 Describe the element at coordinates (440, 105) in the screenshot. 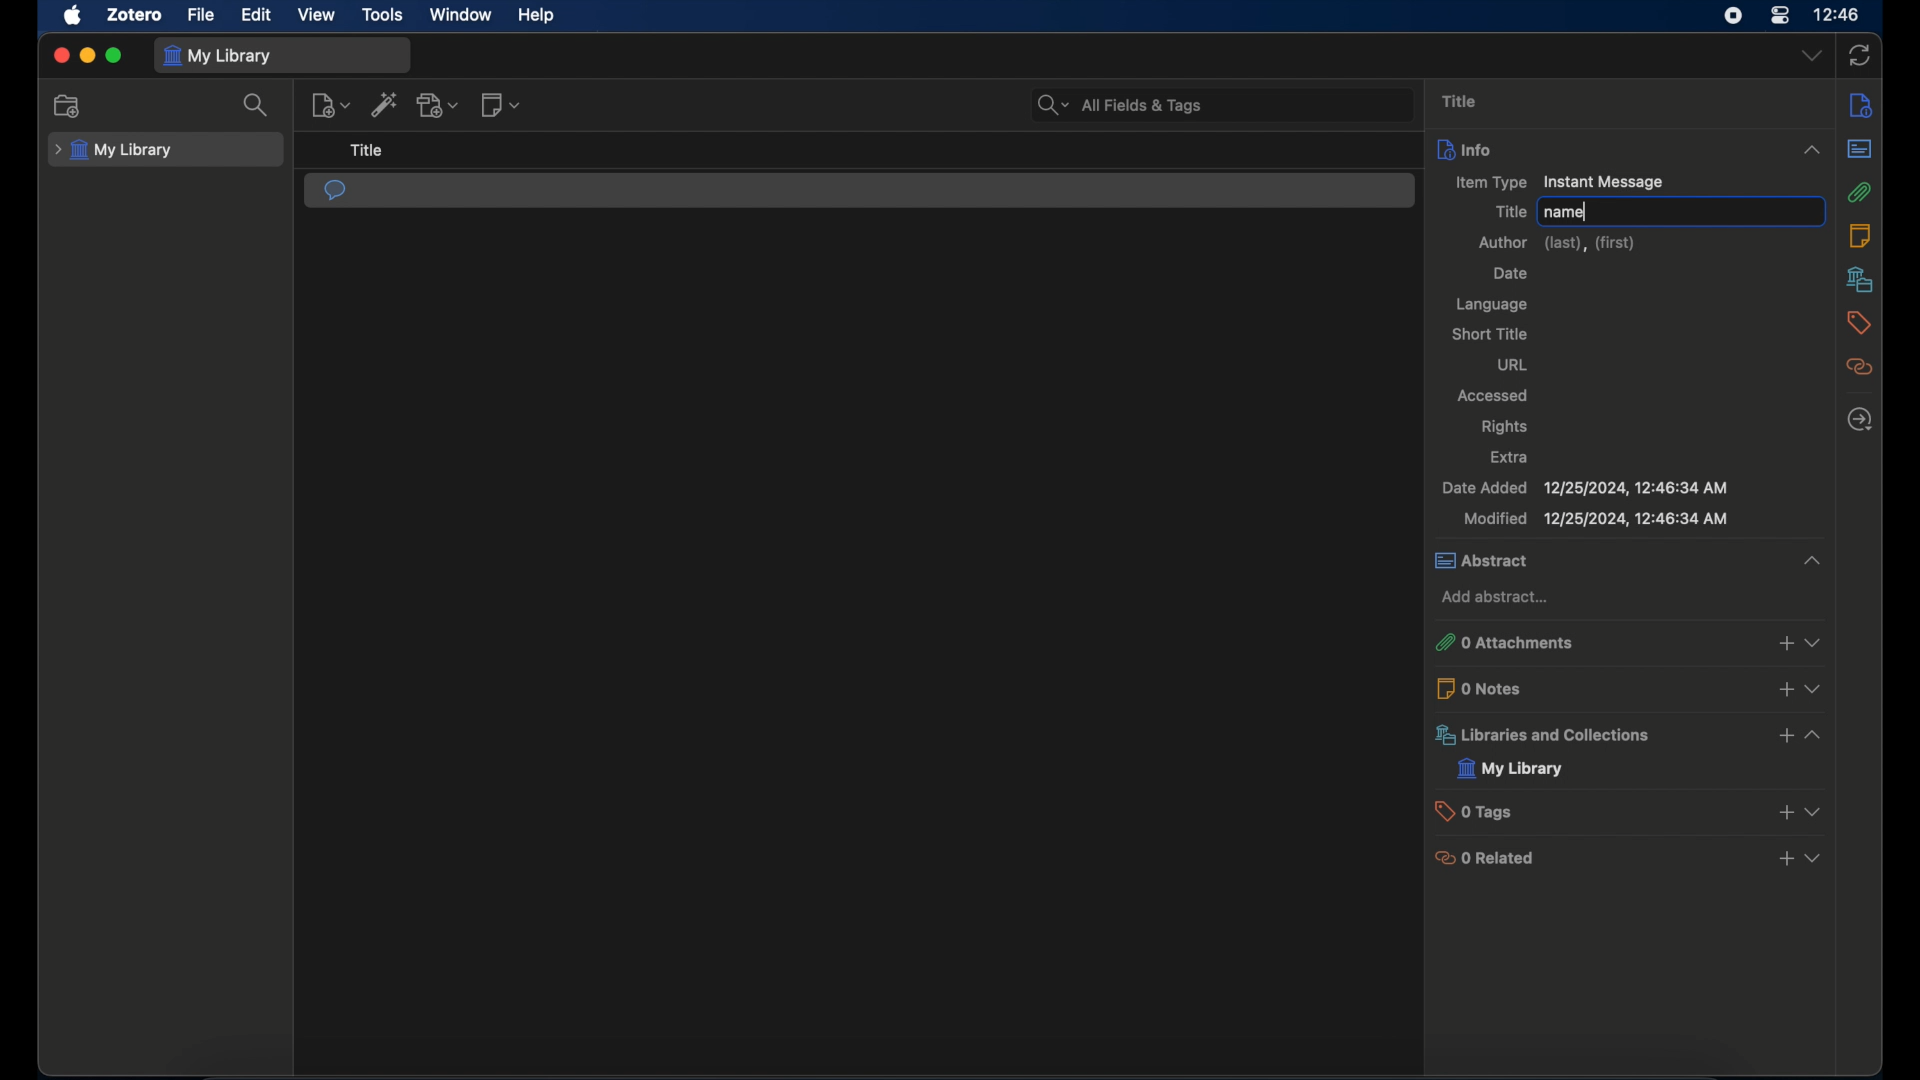

I see `add attachment` at that location.